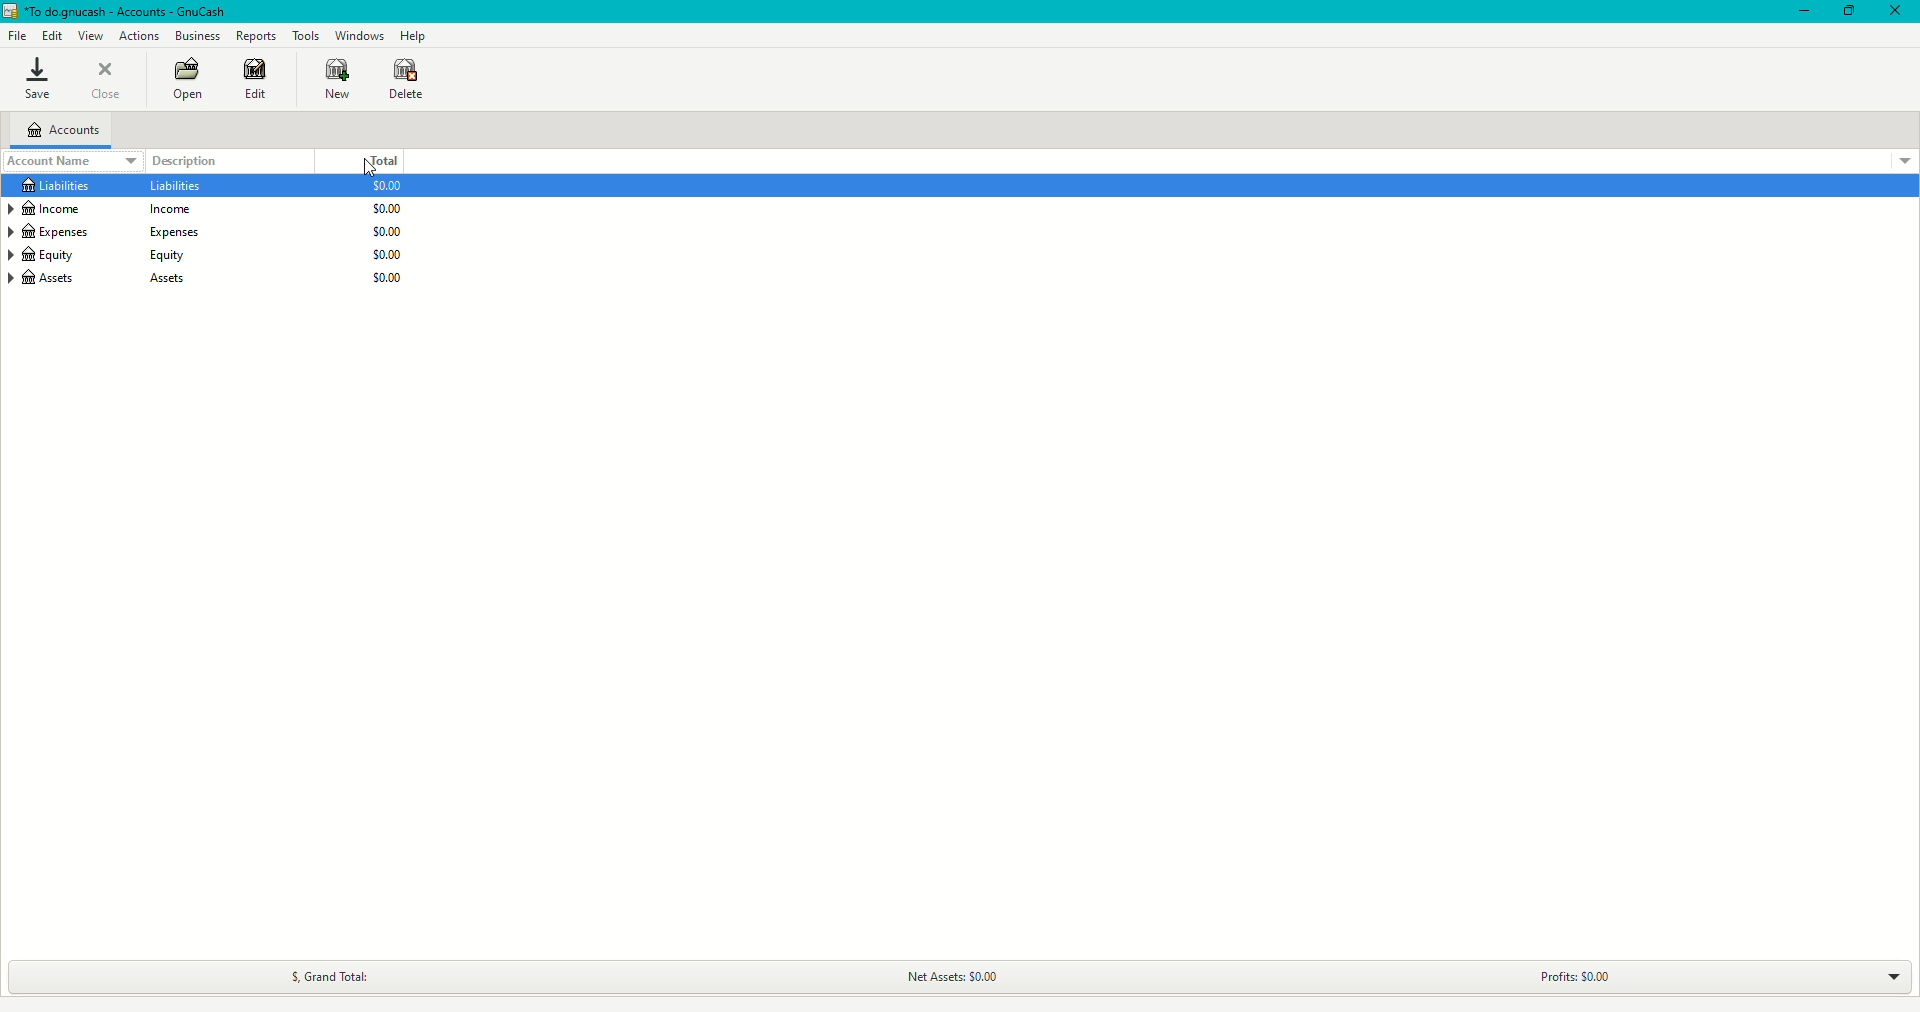 Image resolution: width=1920 pixels, height=1012 pixels. I want to click on Actions, so click(137, 35).